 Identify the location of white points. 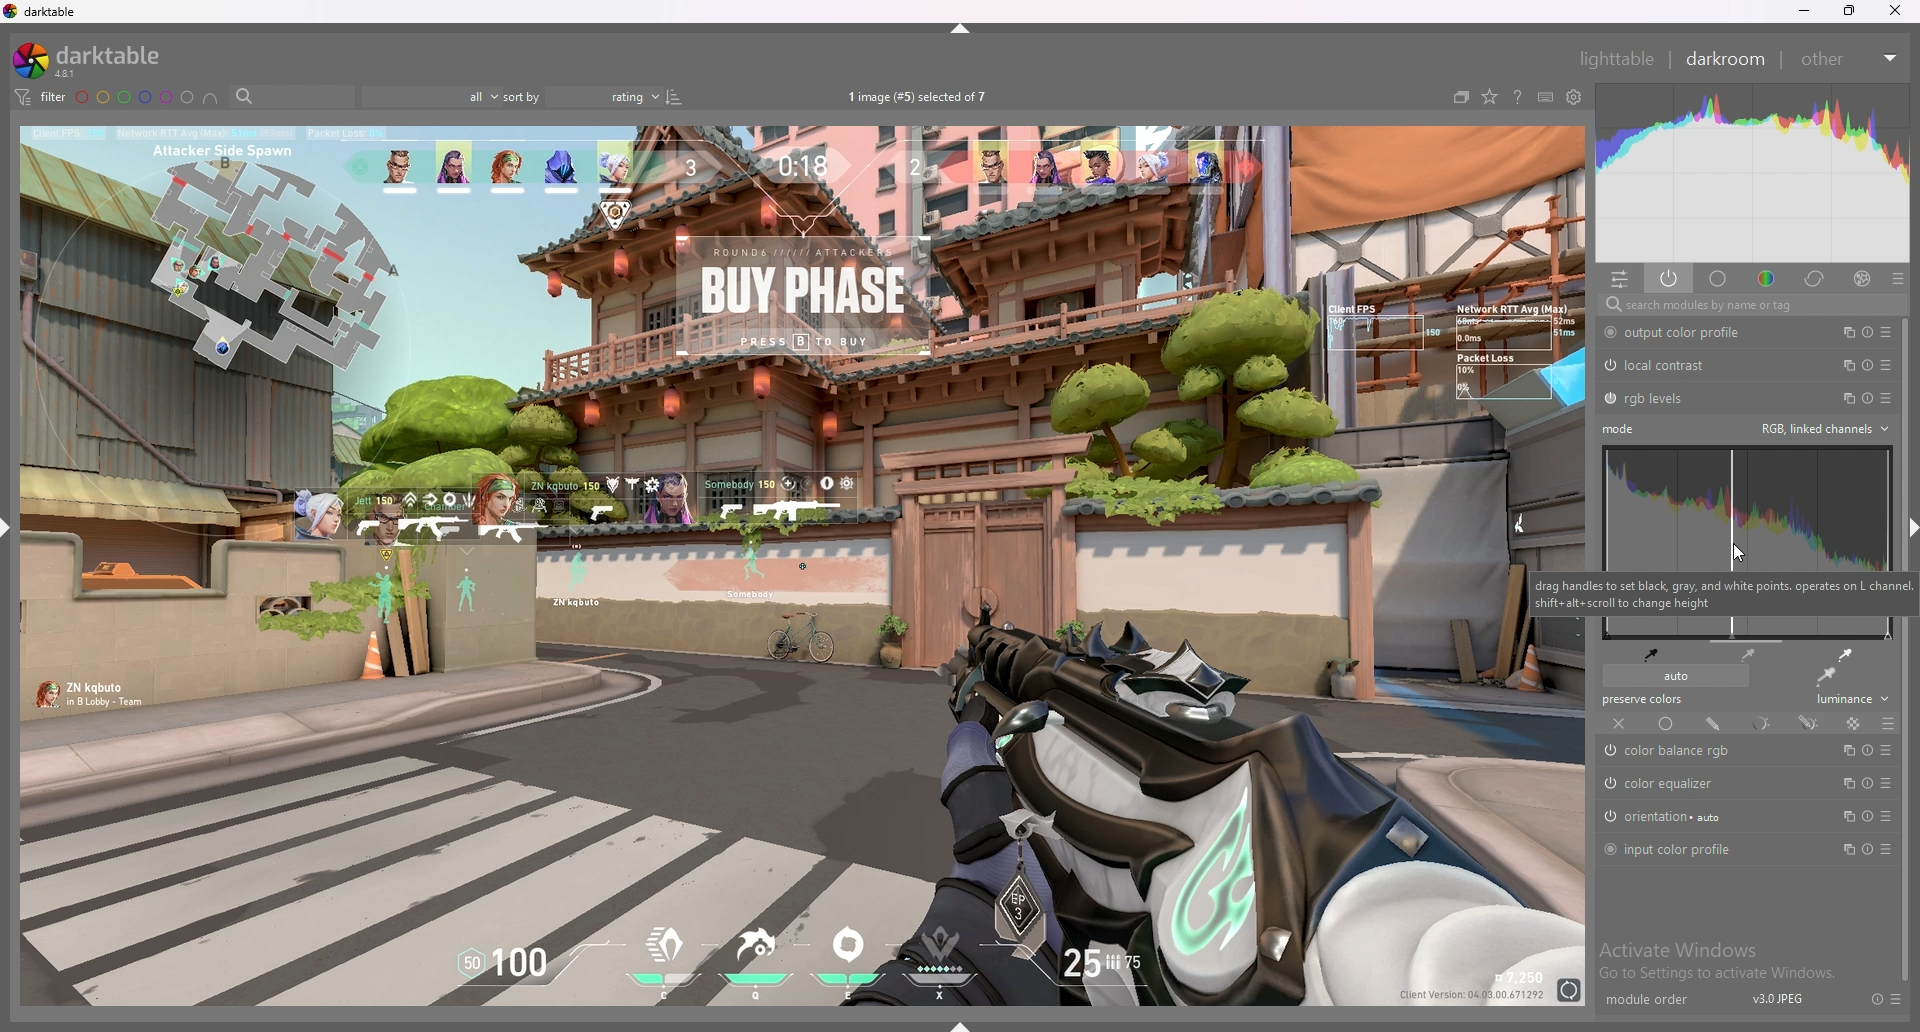
(1843, 654).